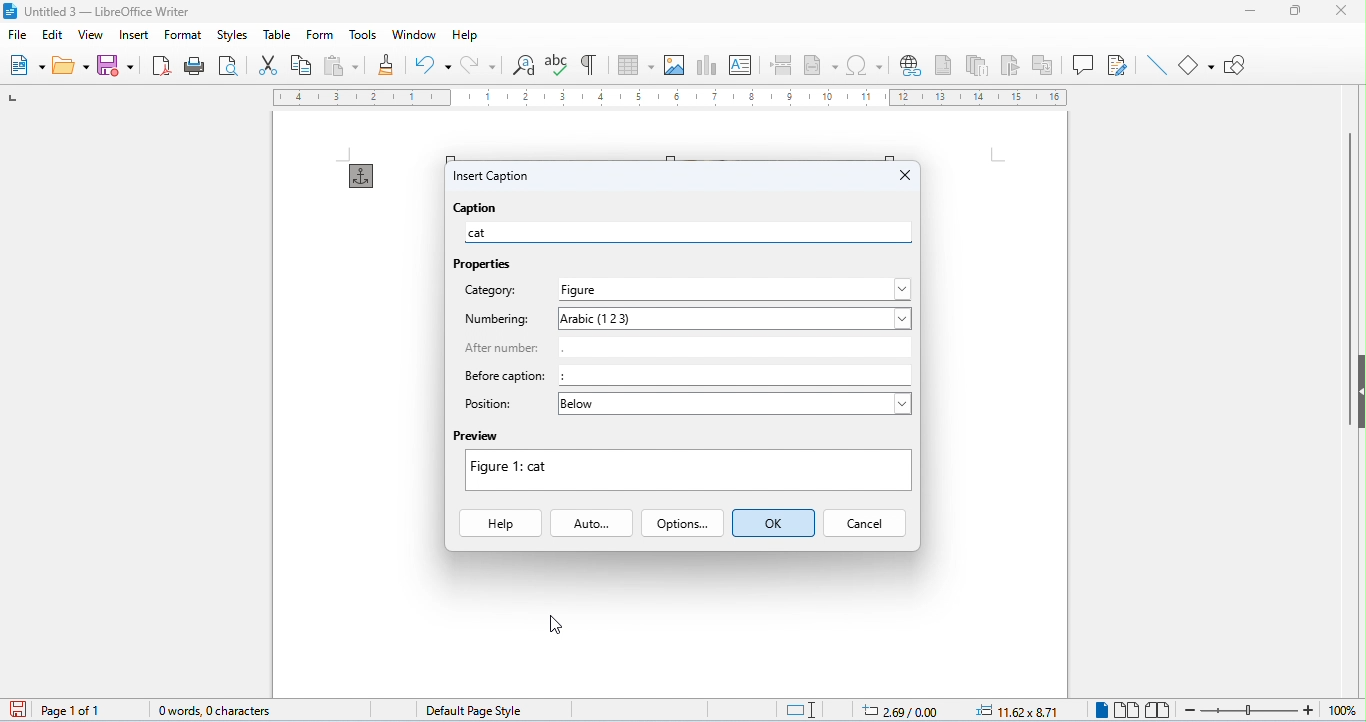 This screenshot has height=722, width=1366. What do you see at coordinates (558, 64) in the screenshot?
I see `spelling` at bounding box center [558, 64].